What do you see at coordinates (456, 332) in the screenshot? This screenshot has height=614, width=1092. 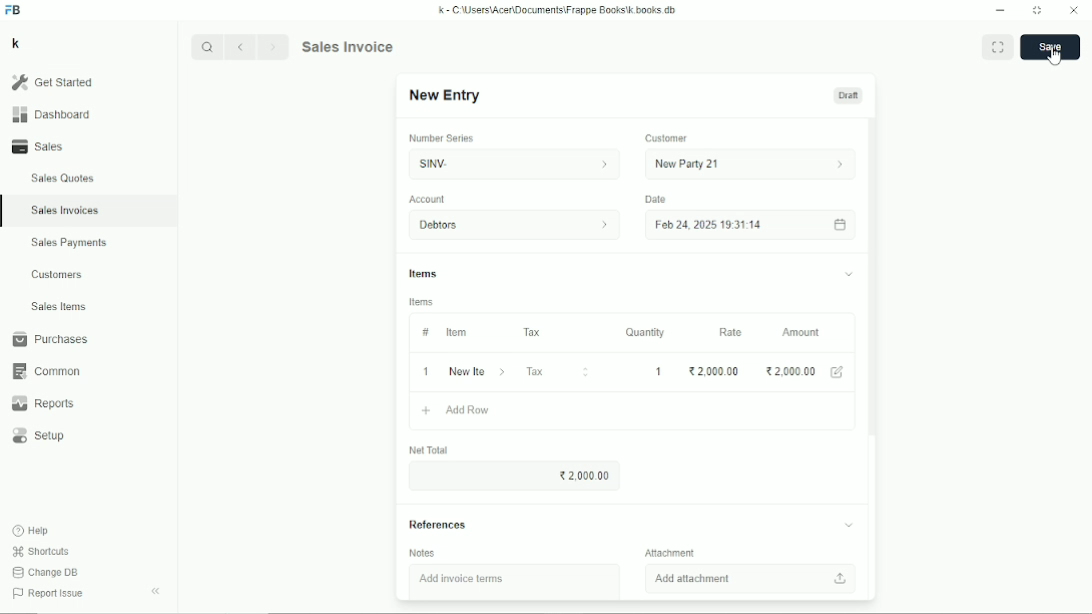 I see `Item` at bounding box center [456, 332].